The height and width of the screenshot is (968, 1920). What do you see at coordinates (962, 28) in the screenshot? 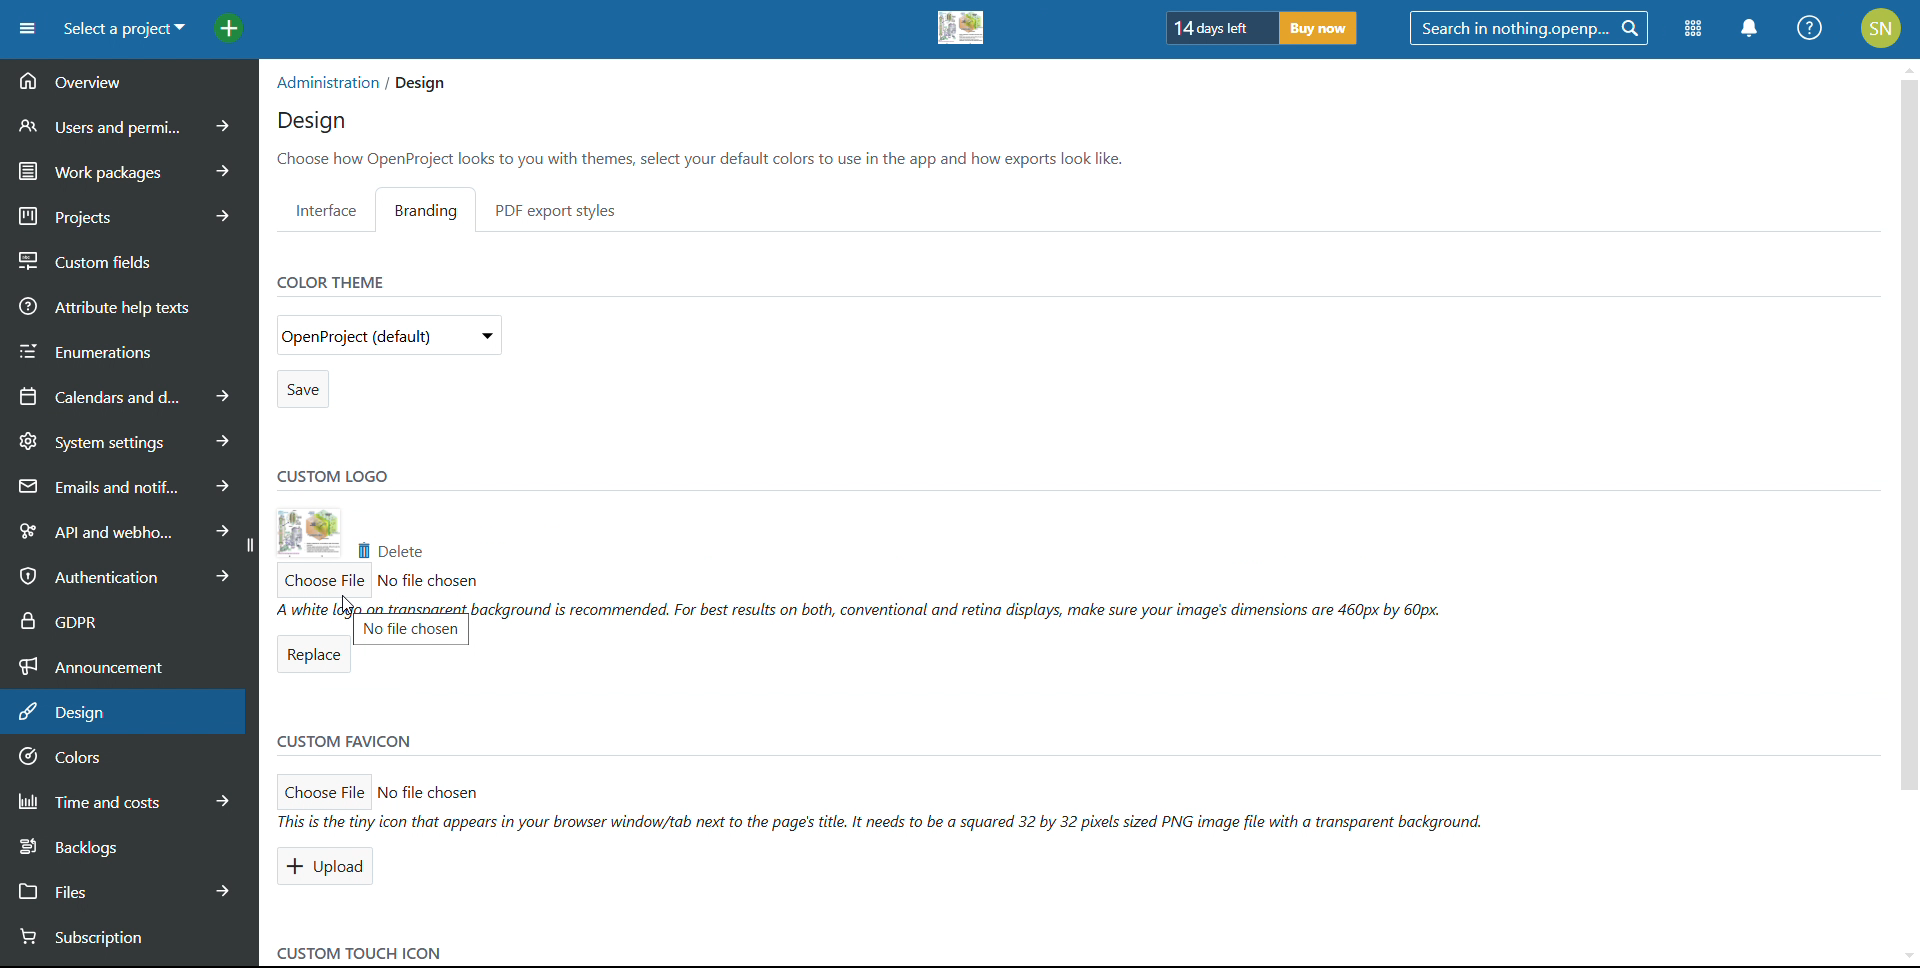
I see `custom logo added` at bounding box center [962, 28].